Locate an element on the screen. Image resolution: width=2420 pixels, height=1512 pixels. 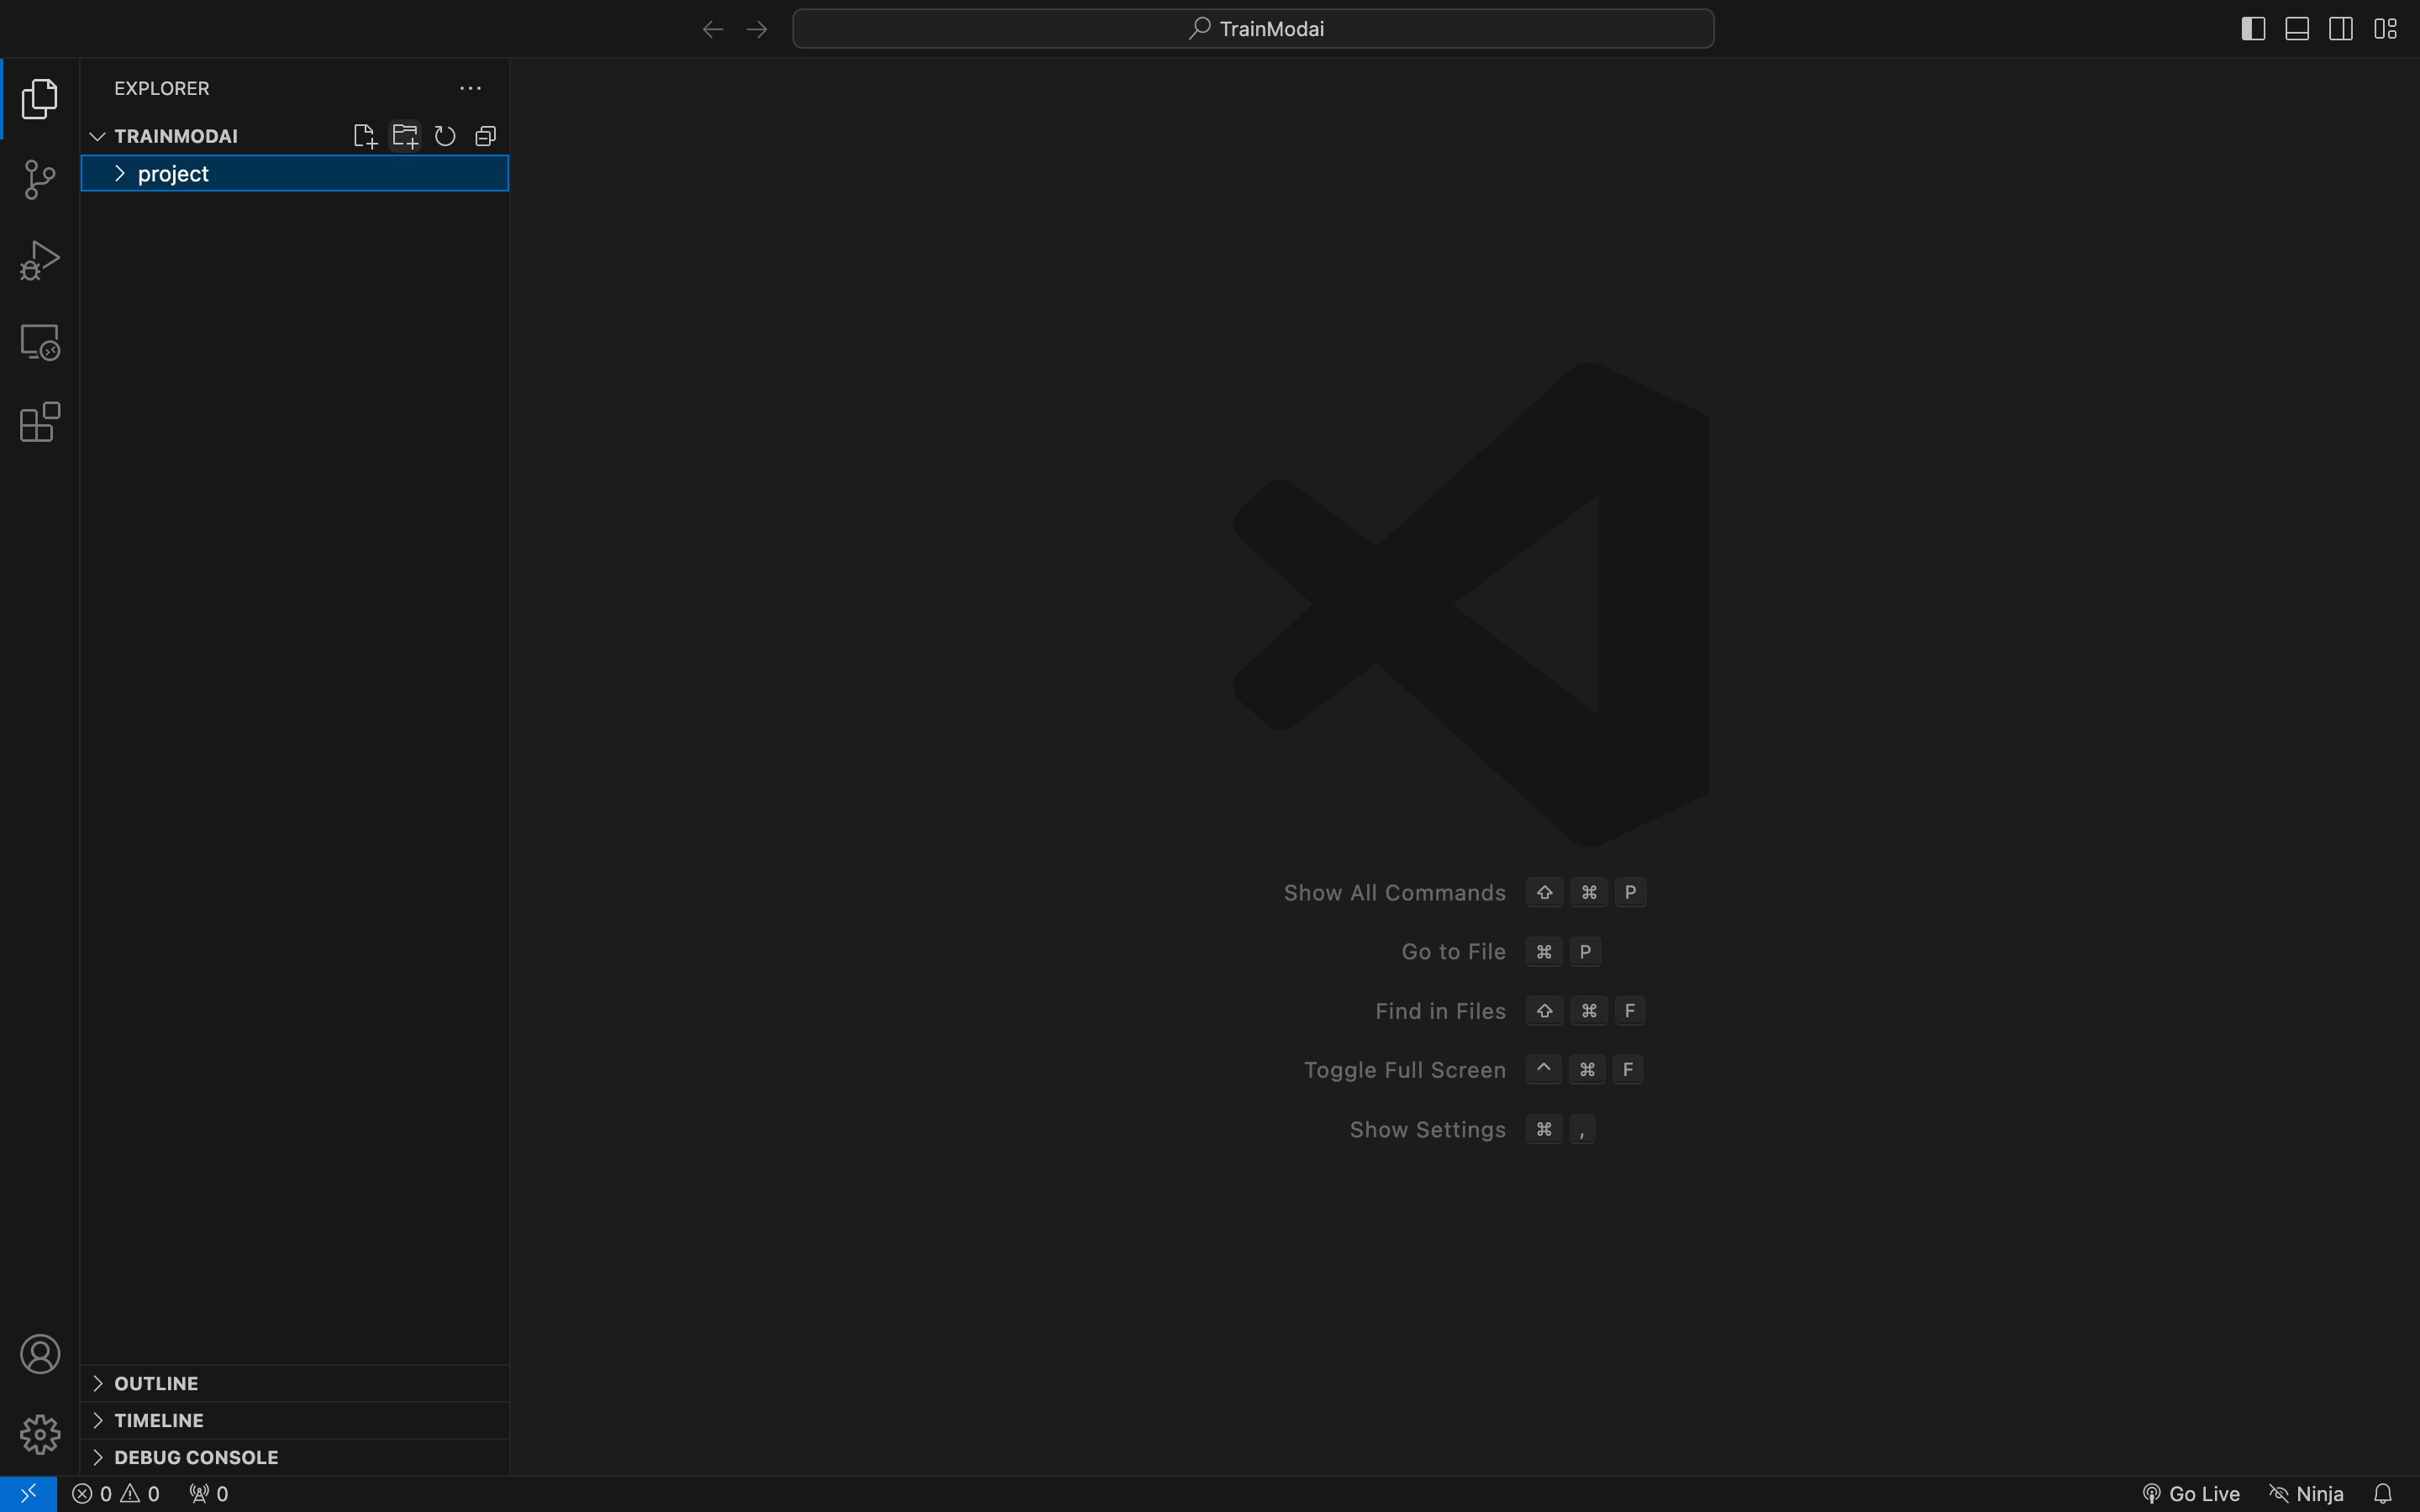
Find in files is located at coordinates (1499, 1012).